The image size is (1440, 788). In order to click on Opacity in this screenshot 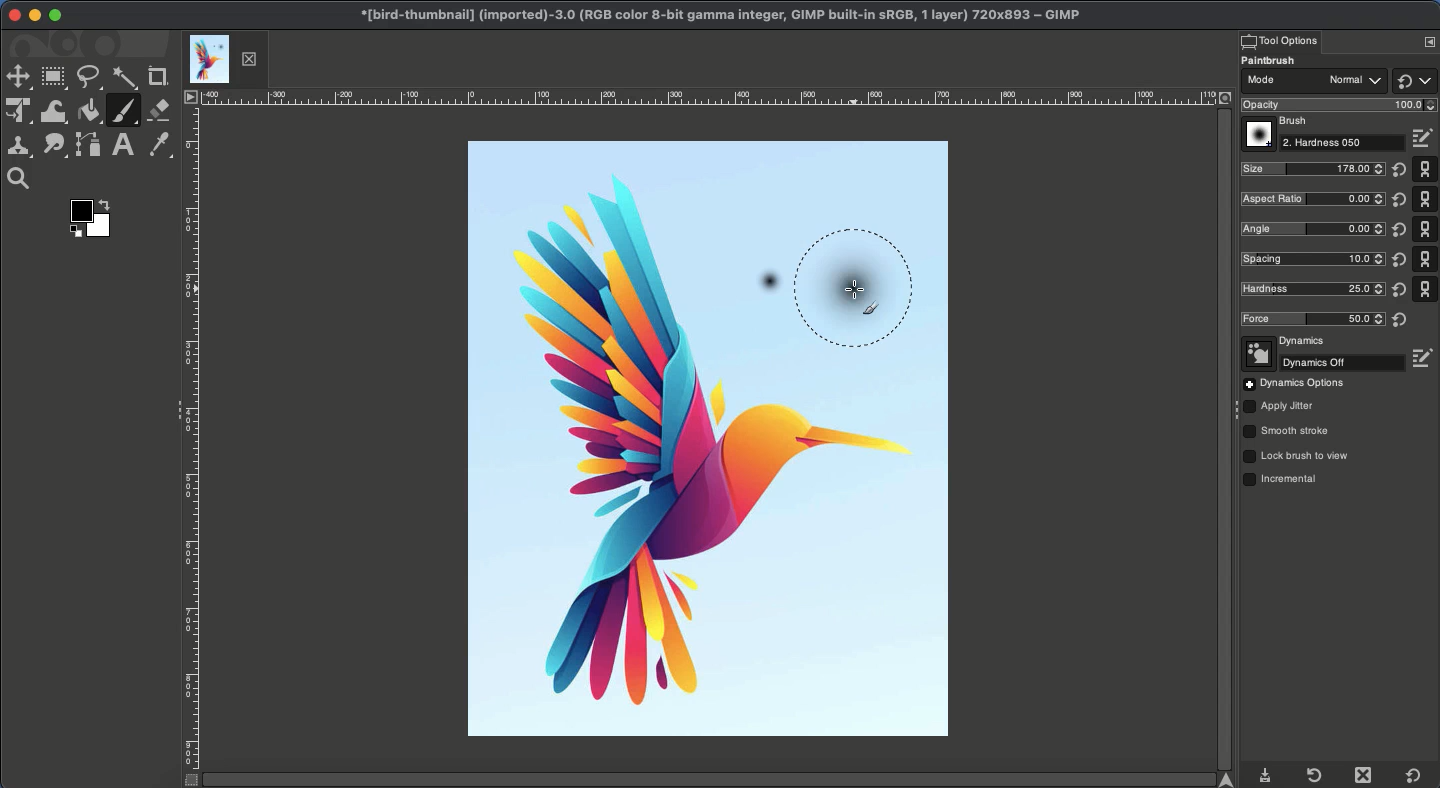, I will do `click(1336, 105)`.